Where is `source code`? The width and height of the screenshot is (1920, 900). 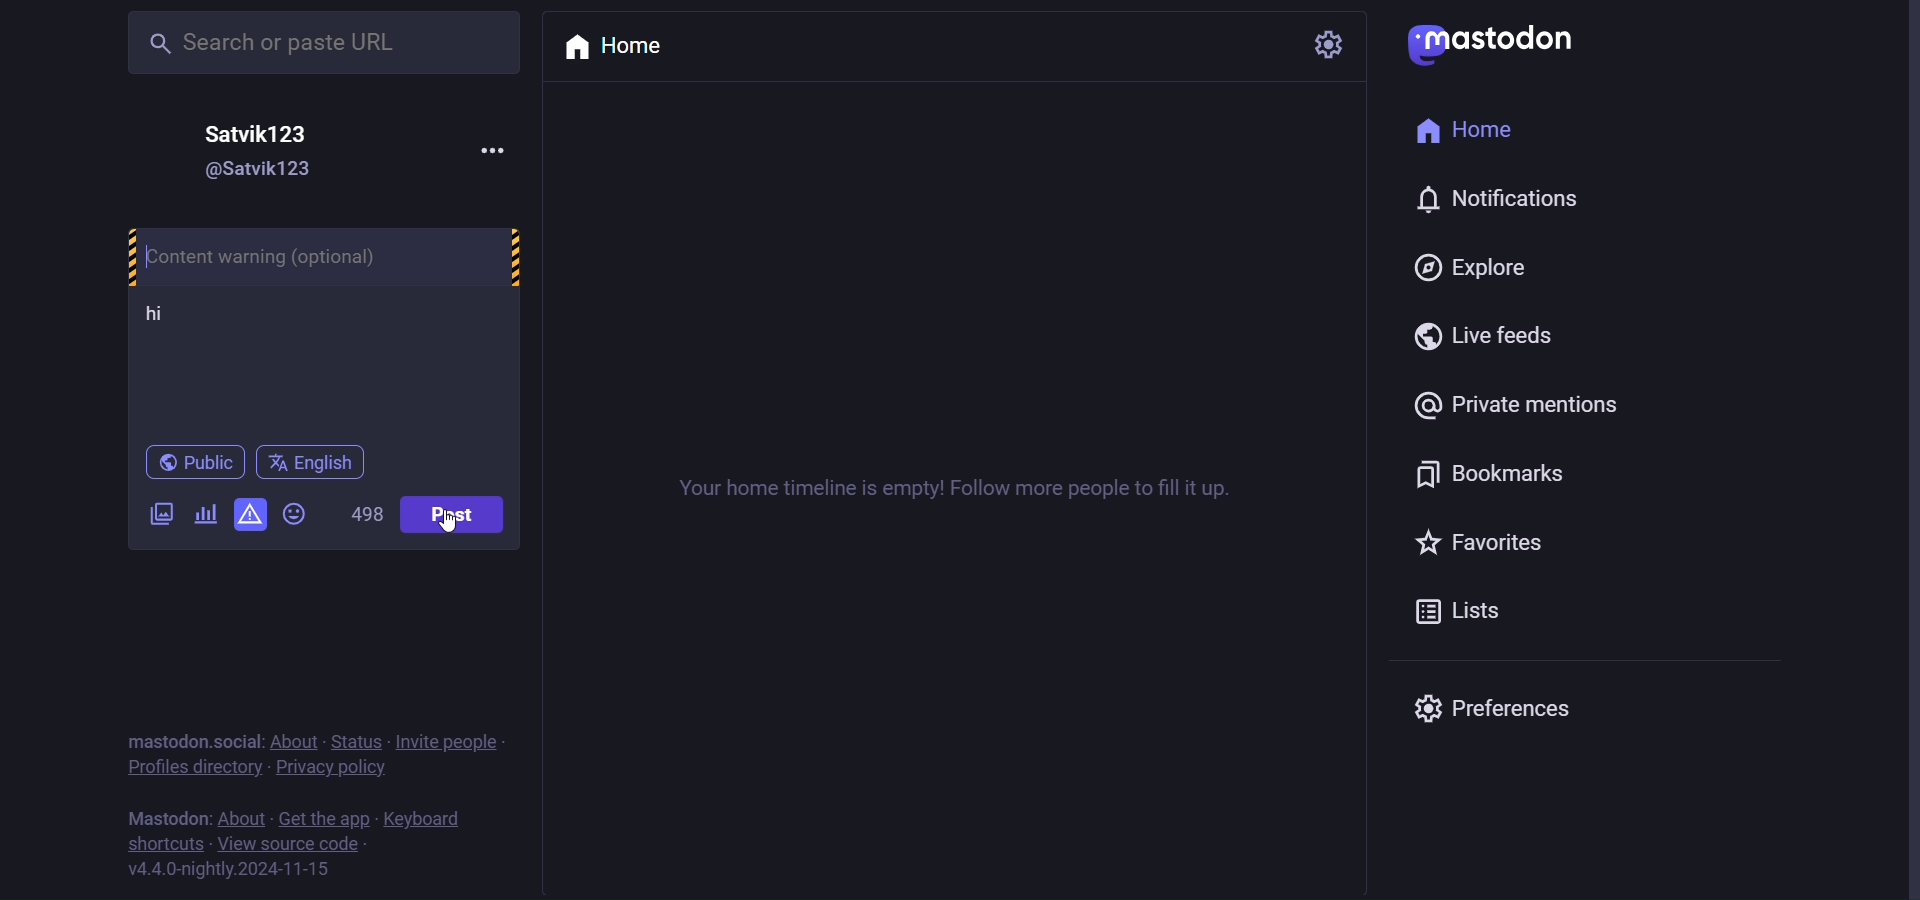 source code is located at coordinates (292, 846).